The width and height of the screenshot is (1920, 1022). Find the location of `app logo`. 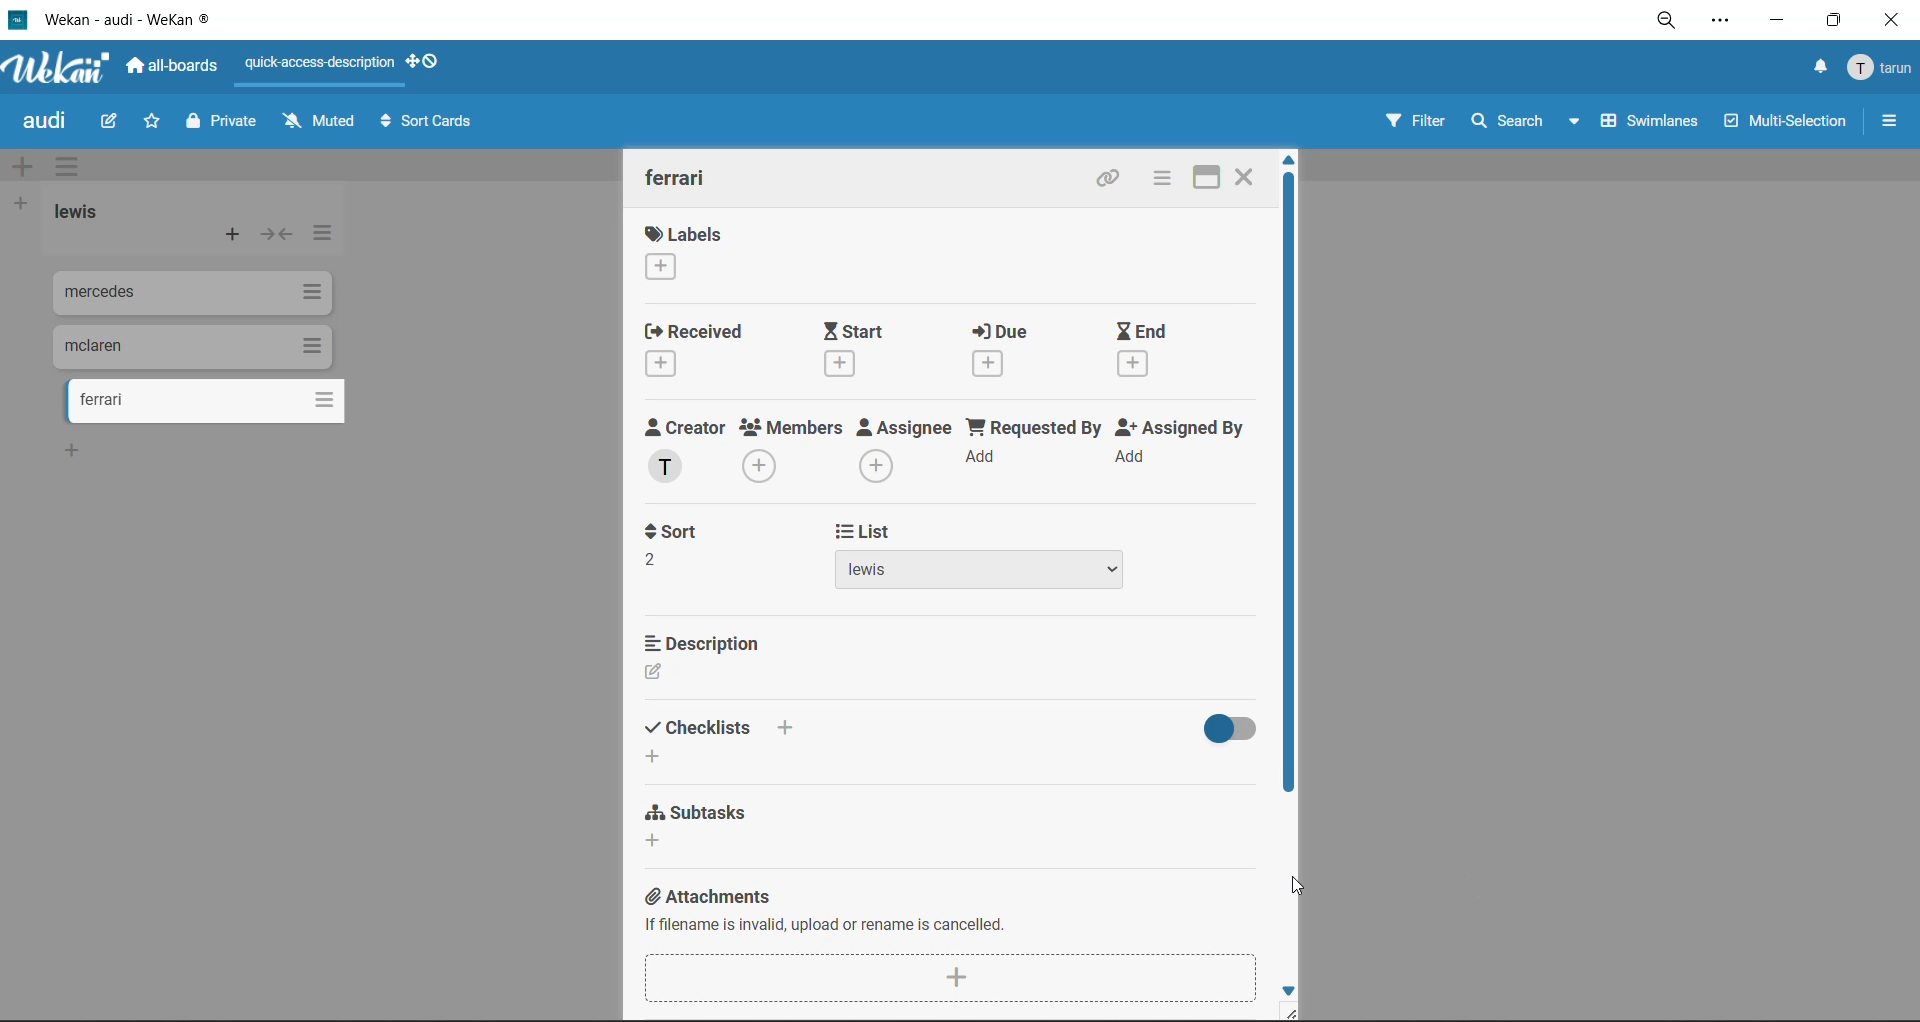

app logo is located at coordinates (67, 69).